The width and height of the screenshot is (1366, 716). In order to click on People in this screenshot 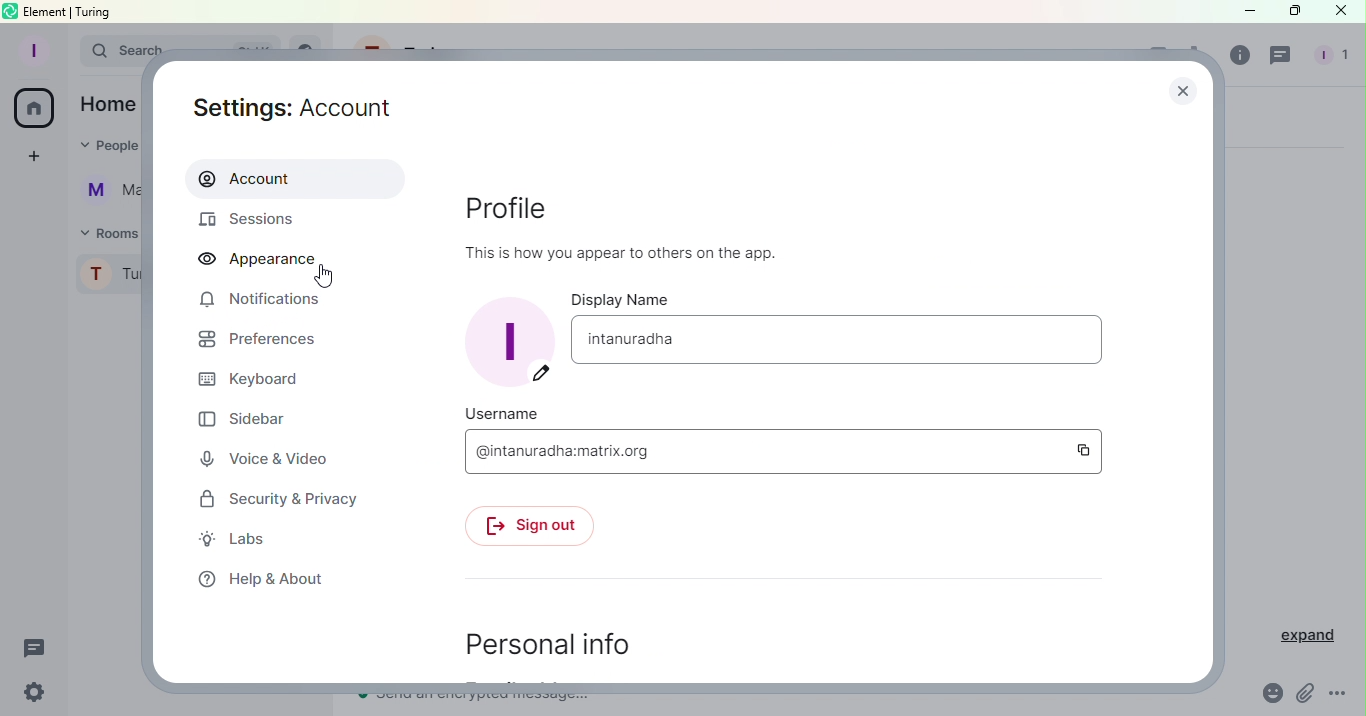, I will do `click(109, 148)`.